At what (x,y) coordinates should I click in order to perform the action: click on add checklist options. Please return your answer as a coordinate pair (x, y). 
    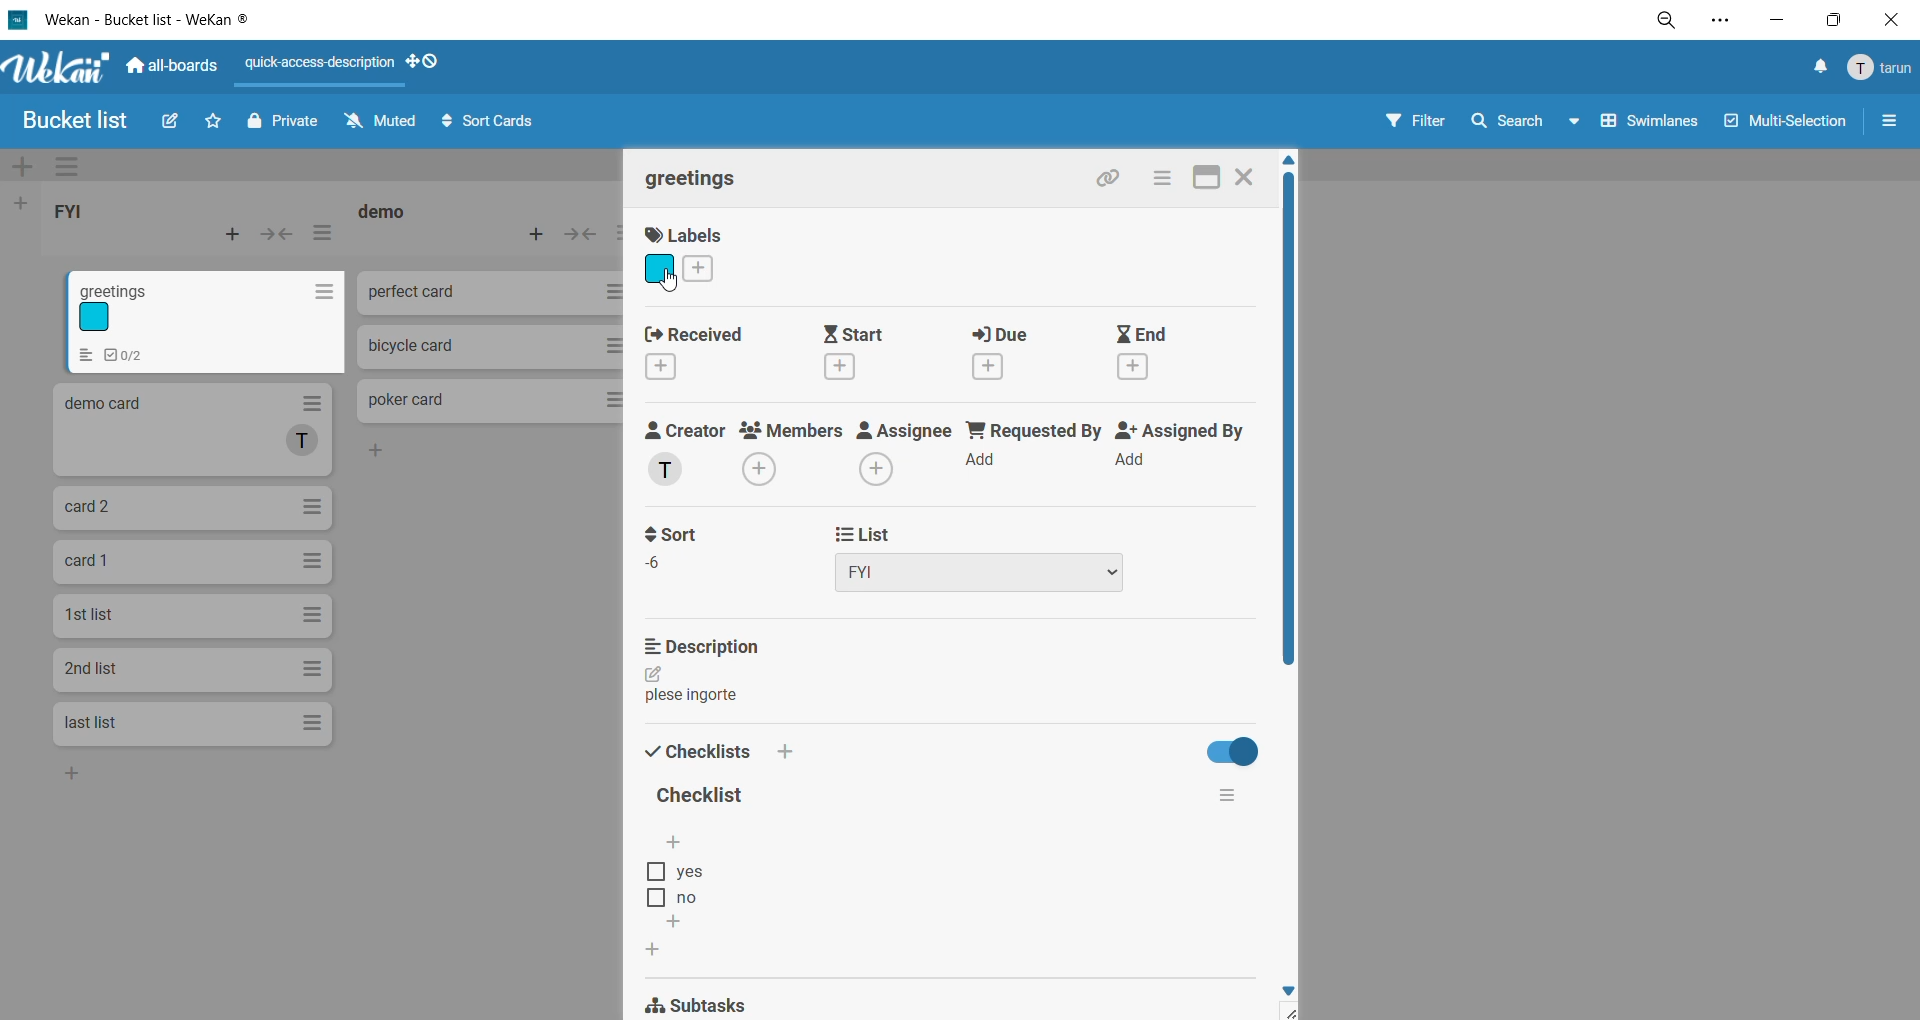
    Looking at the image, I should click on (679, 922).